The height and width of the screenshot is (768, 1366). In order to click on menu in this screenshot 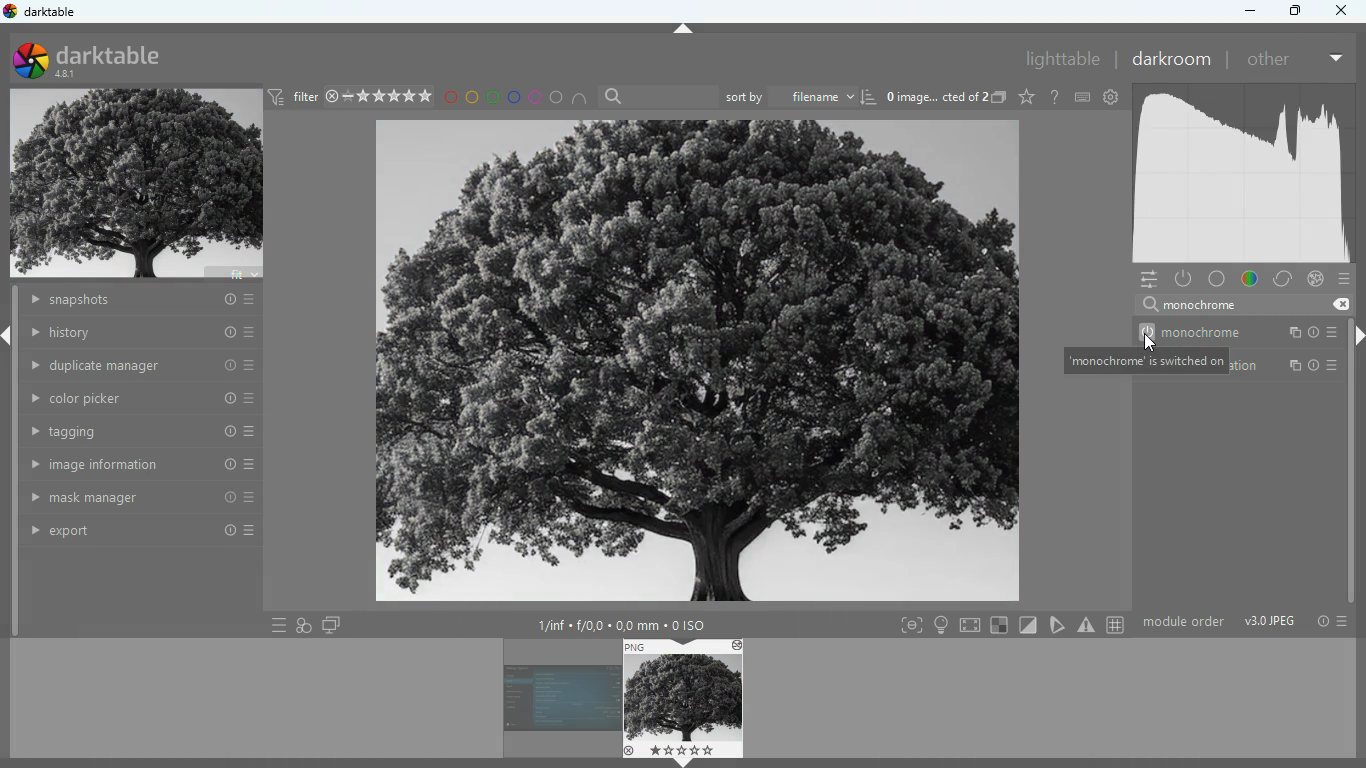, I will do `click(1342, 622)`.